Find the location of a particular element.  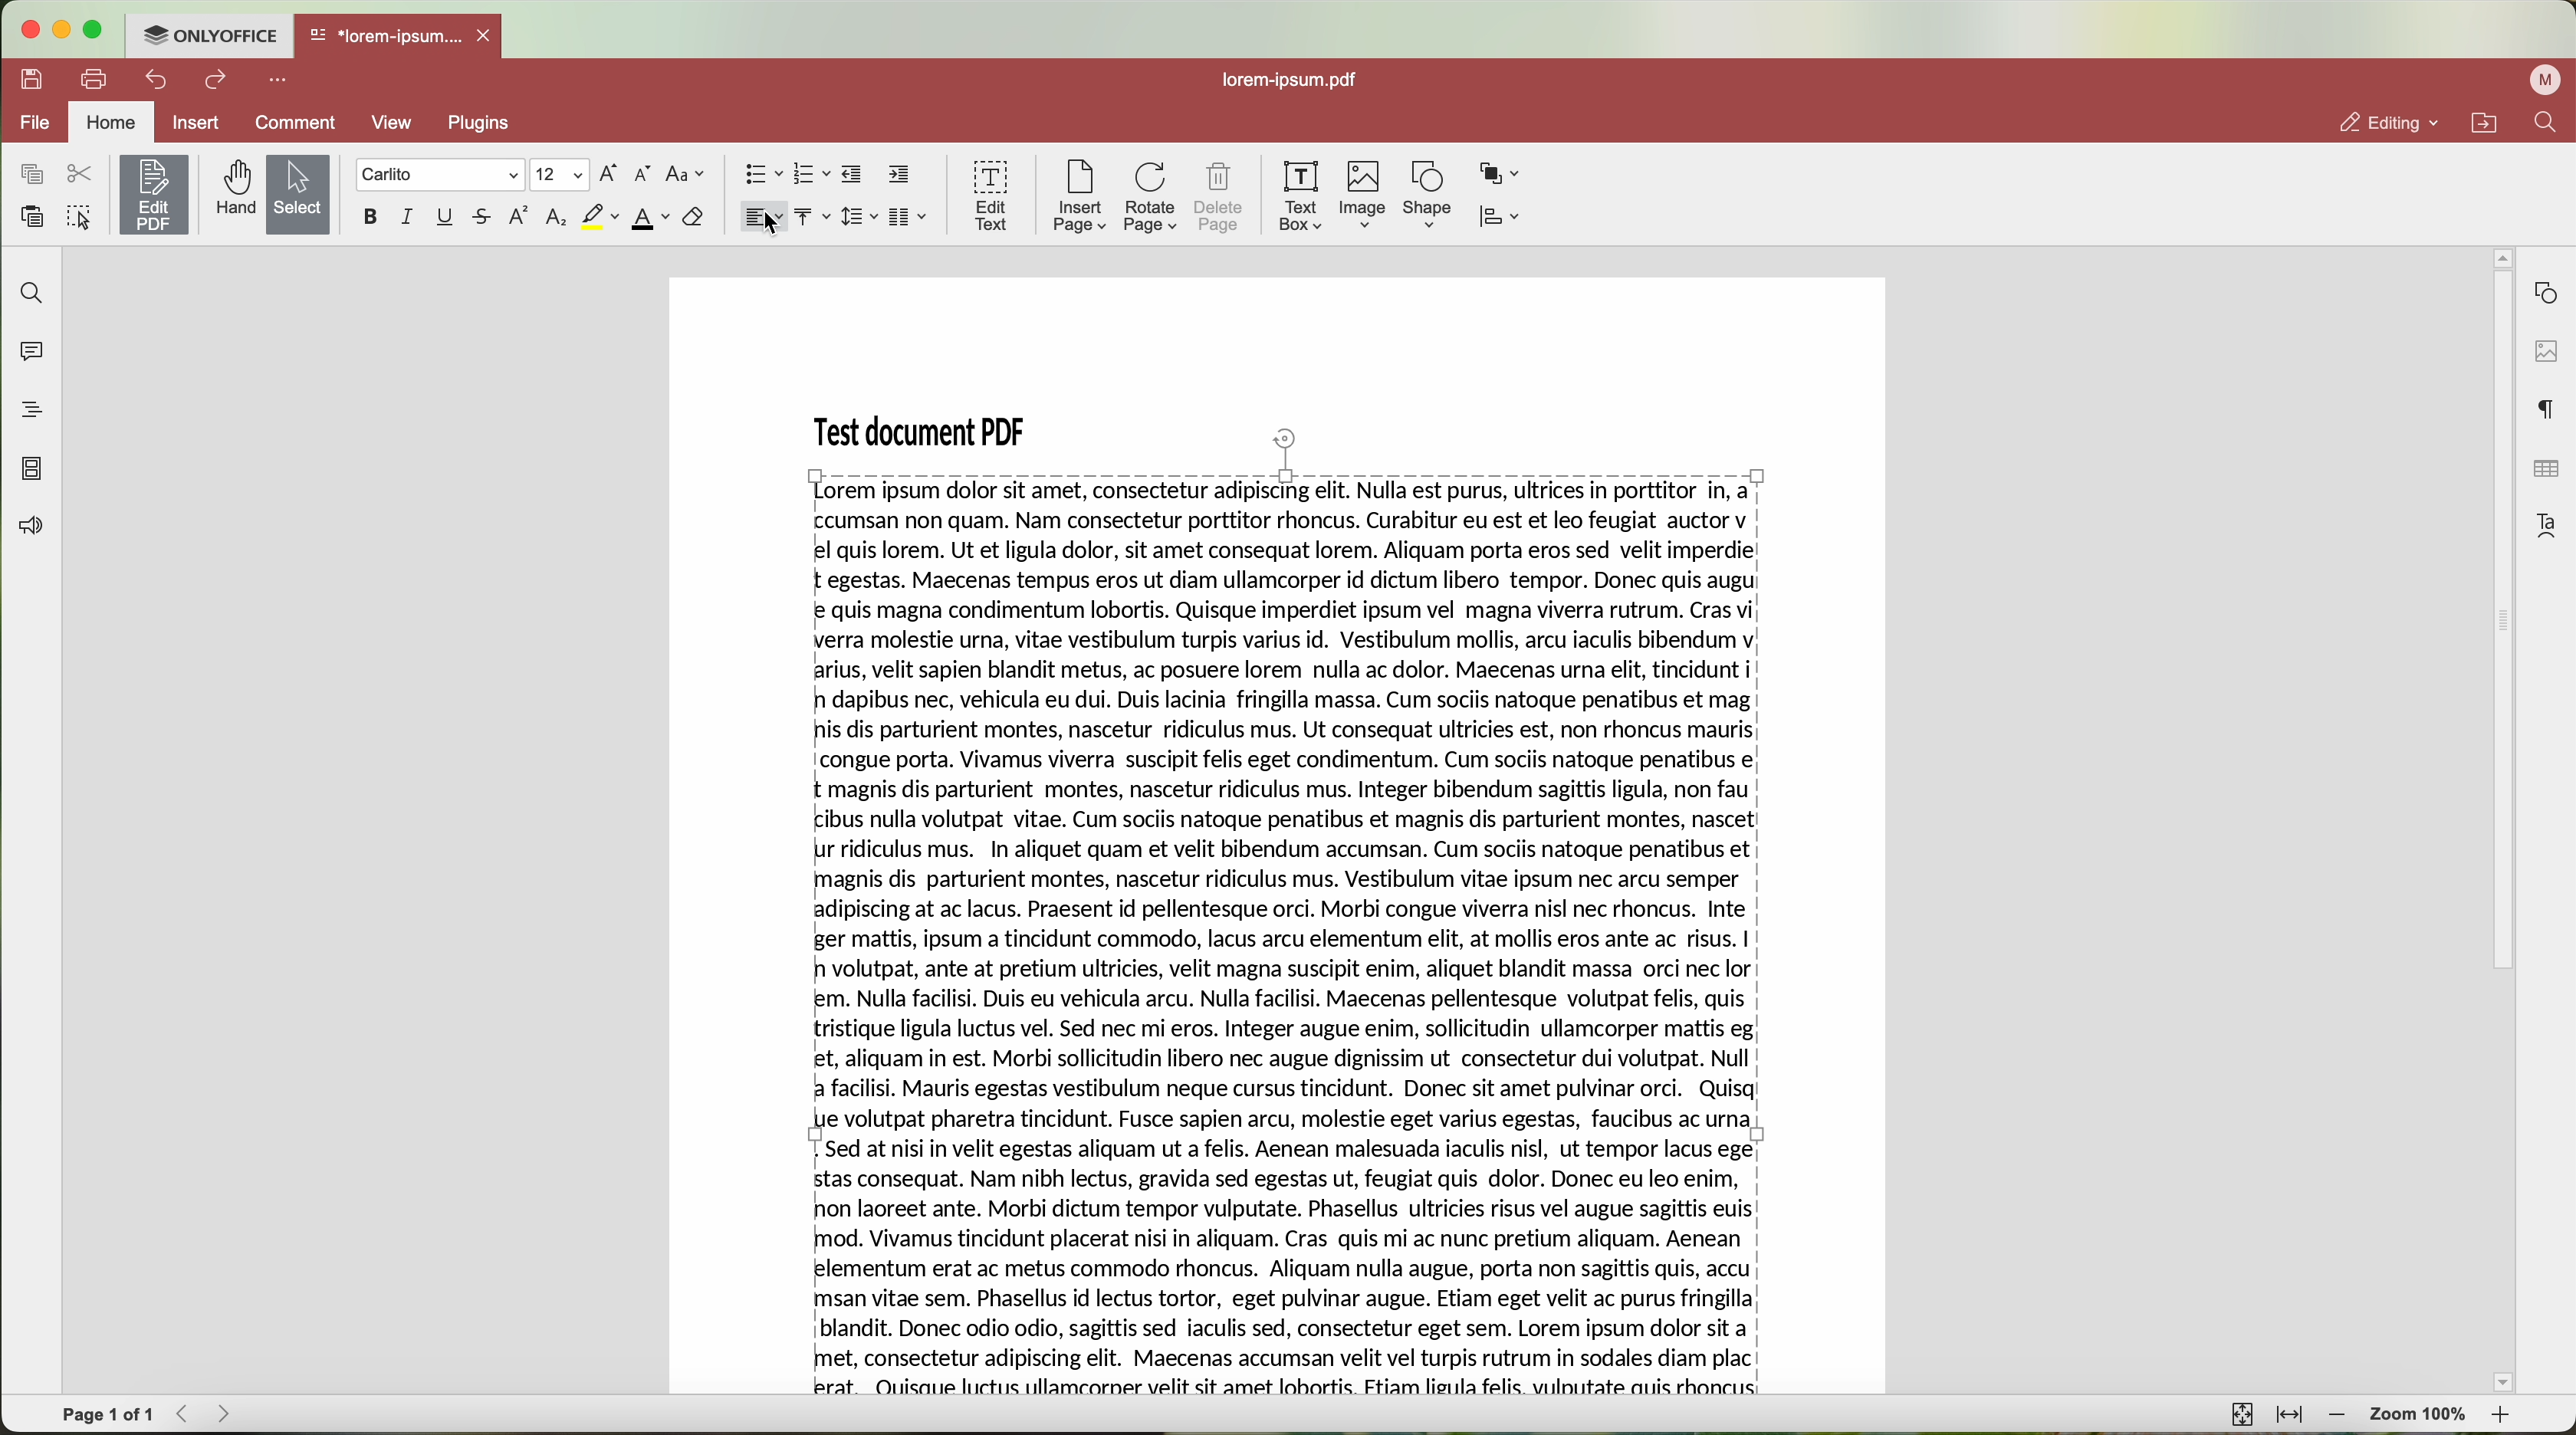

page thumbnails is located at coordinates (32, 469).